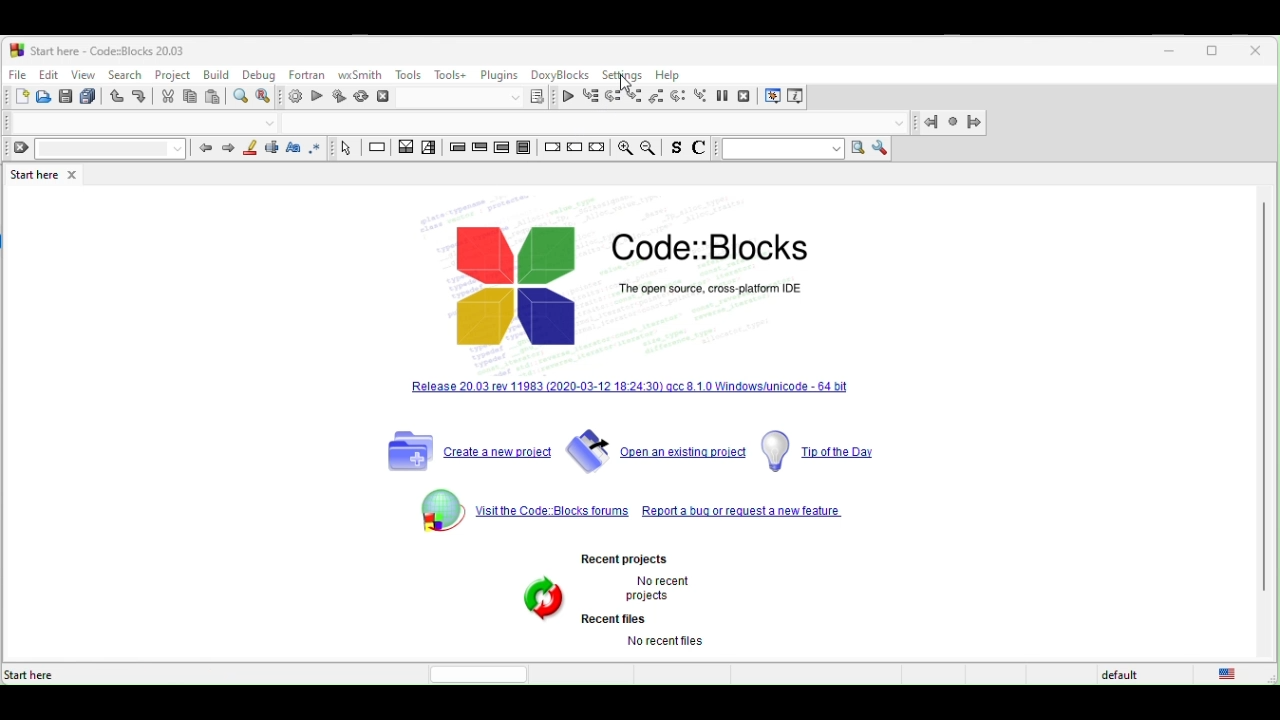 This screenshot has width=1280, height=720. What do you see at coordinates (243, 97) in the screenshot?
I see `find ` at bounding box center [243, 97].